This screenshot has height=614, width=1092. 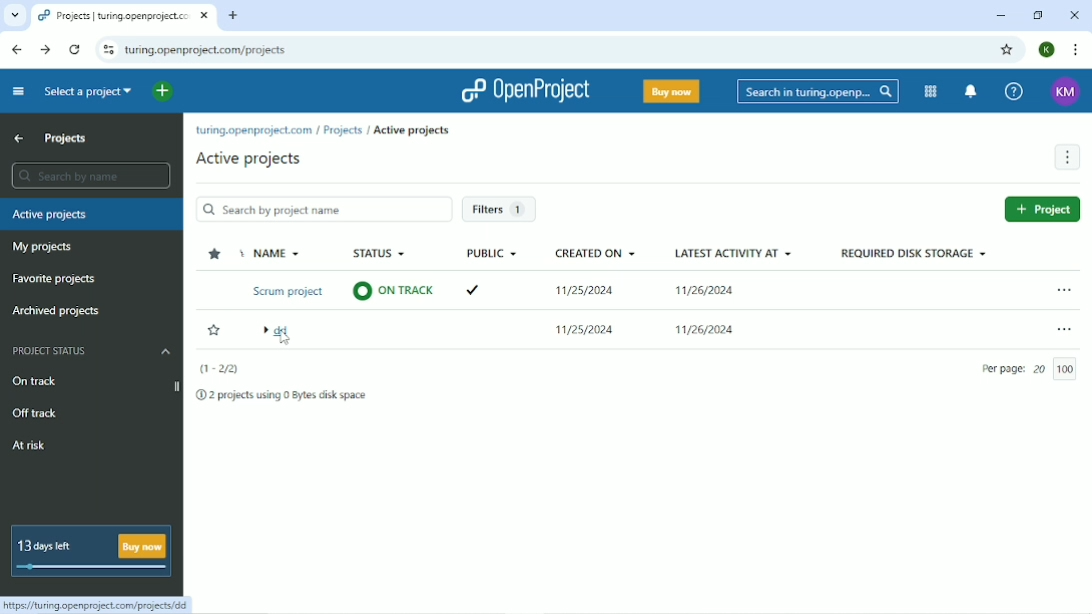 I want to click on Project status, so click(x=91, y=350).